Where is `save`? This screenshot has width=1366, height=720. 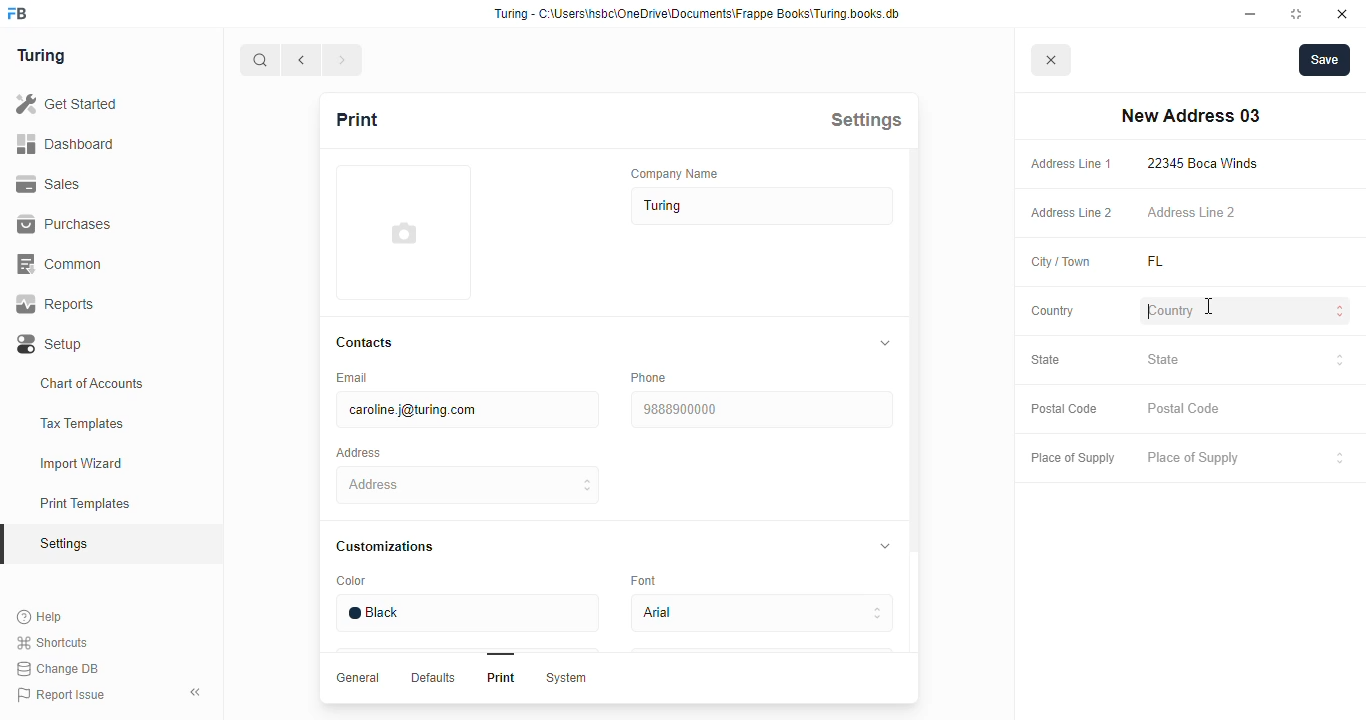
save is located at coordinates (1325, 60).